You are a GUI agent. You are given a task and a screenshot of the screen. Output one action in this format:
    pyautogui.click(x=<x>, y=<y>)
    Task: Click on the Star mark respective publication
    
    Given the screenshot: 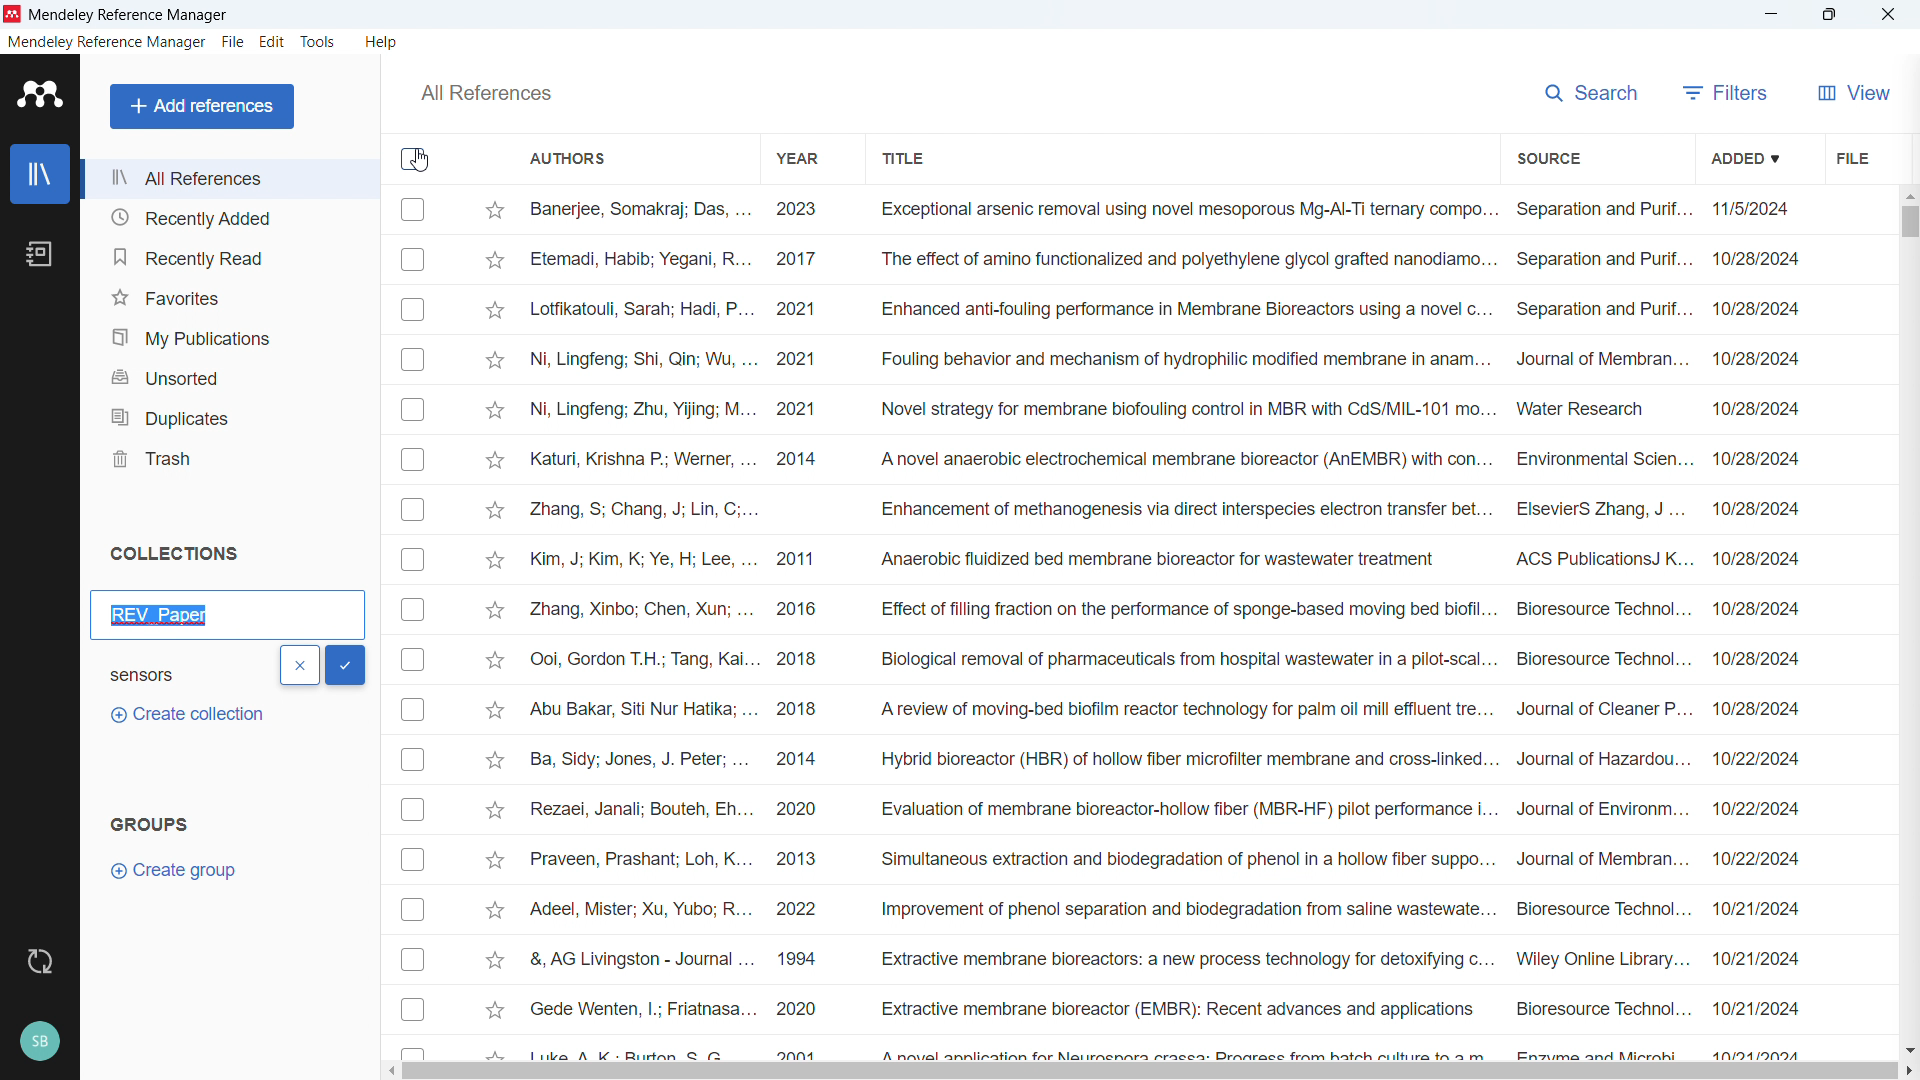 What is the action you would take?
    pyautogui.click(x=494, y=860)
    